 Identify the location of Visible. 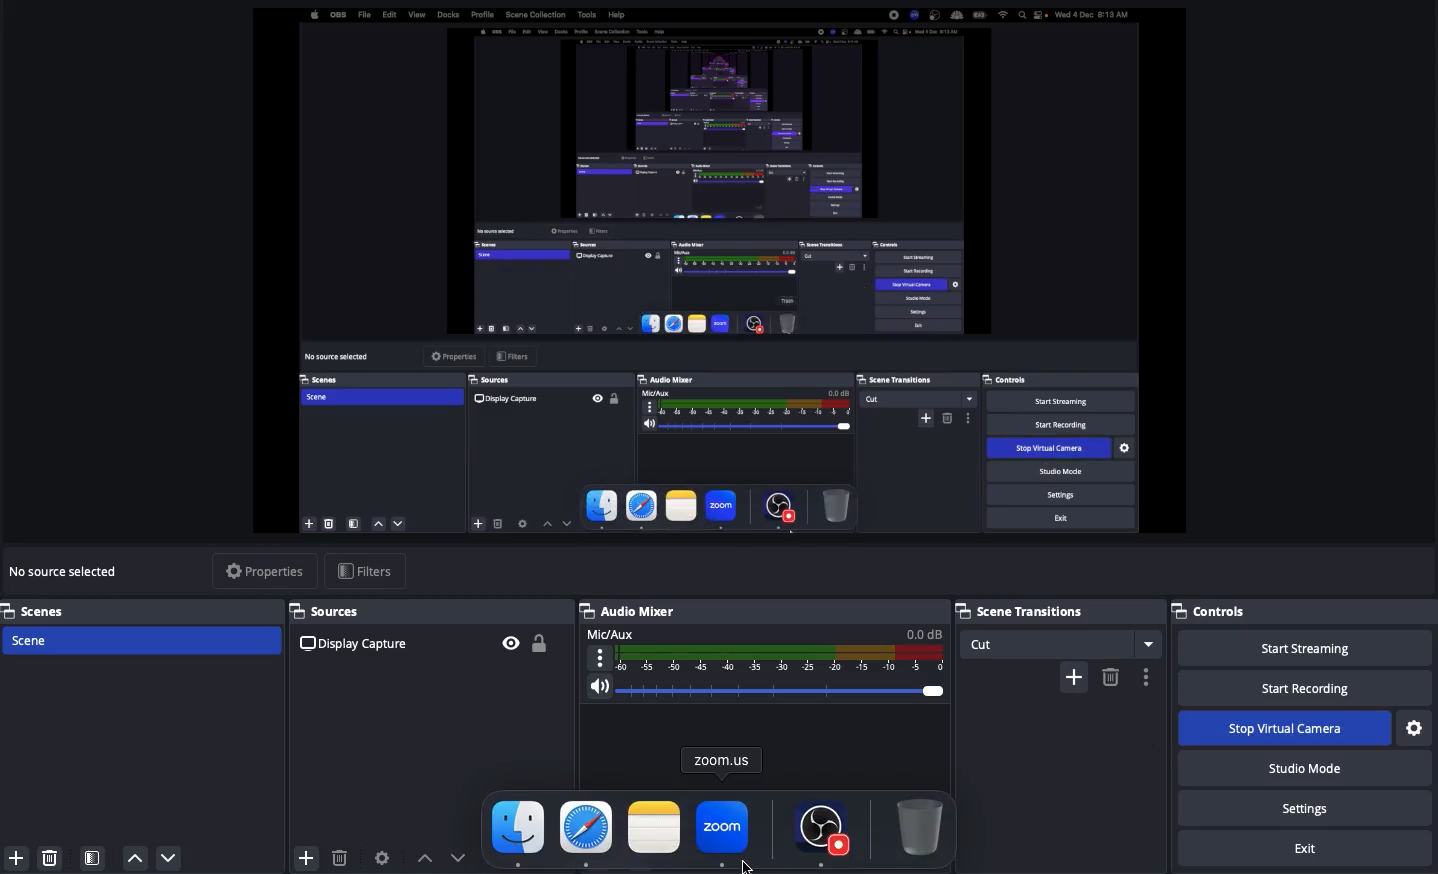
(510, 641).